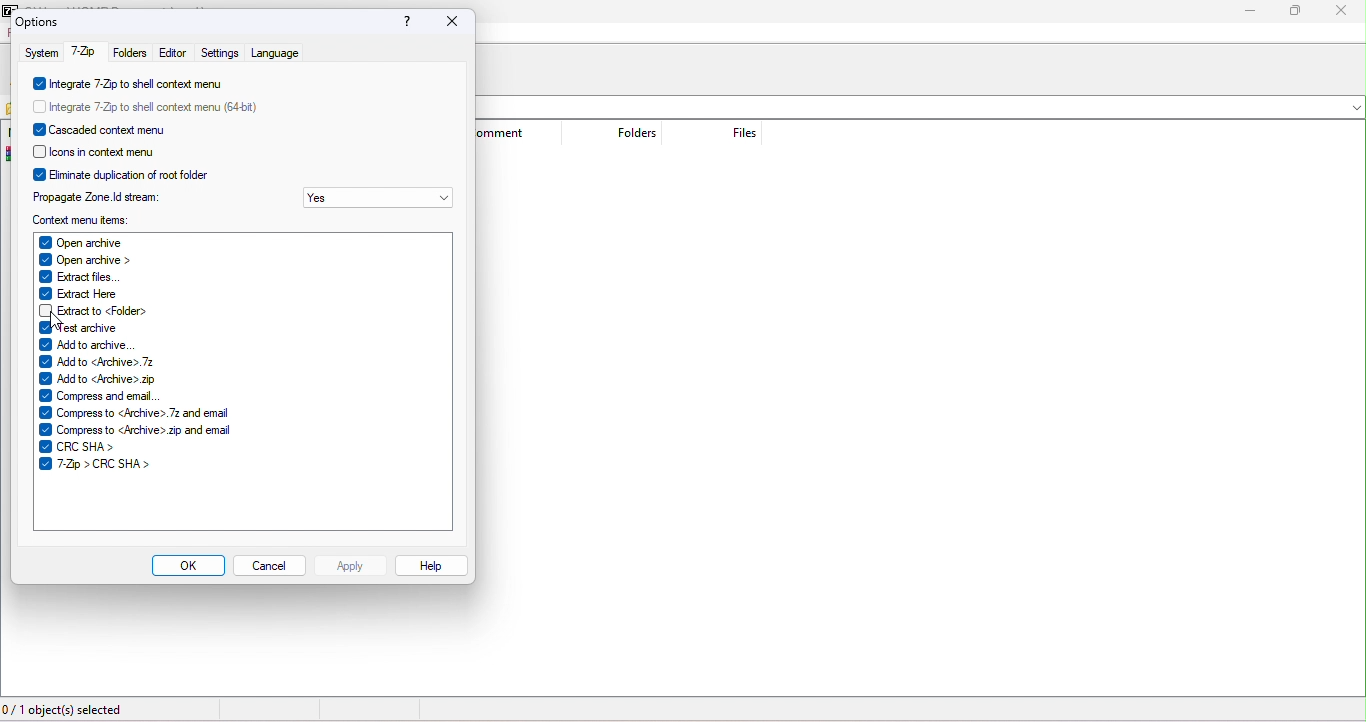 The image size is (1366, 722). I want to click on 7-zip>crc sha>, so click(99, 465).